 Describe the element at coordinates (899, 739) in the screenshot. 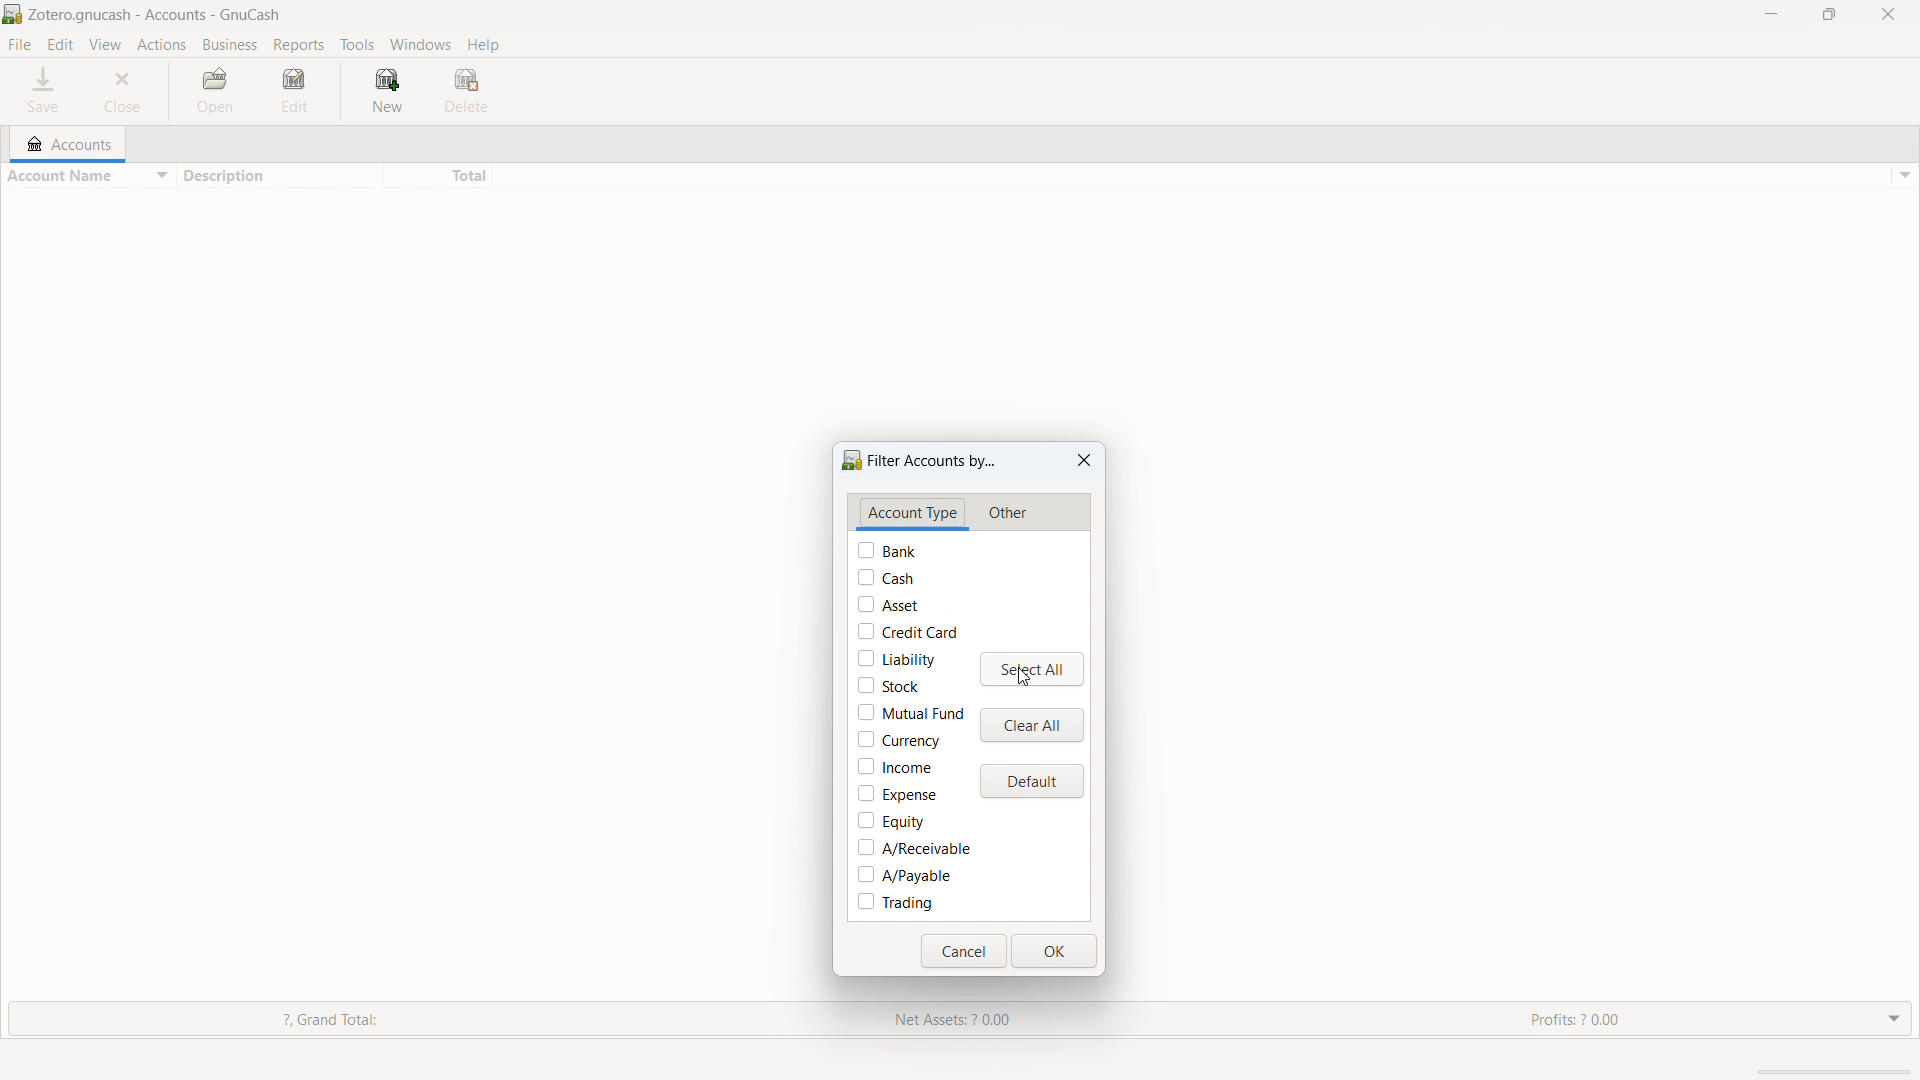

I see `currency` at that location.